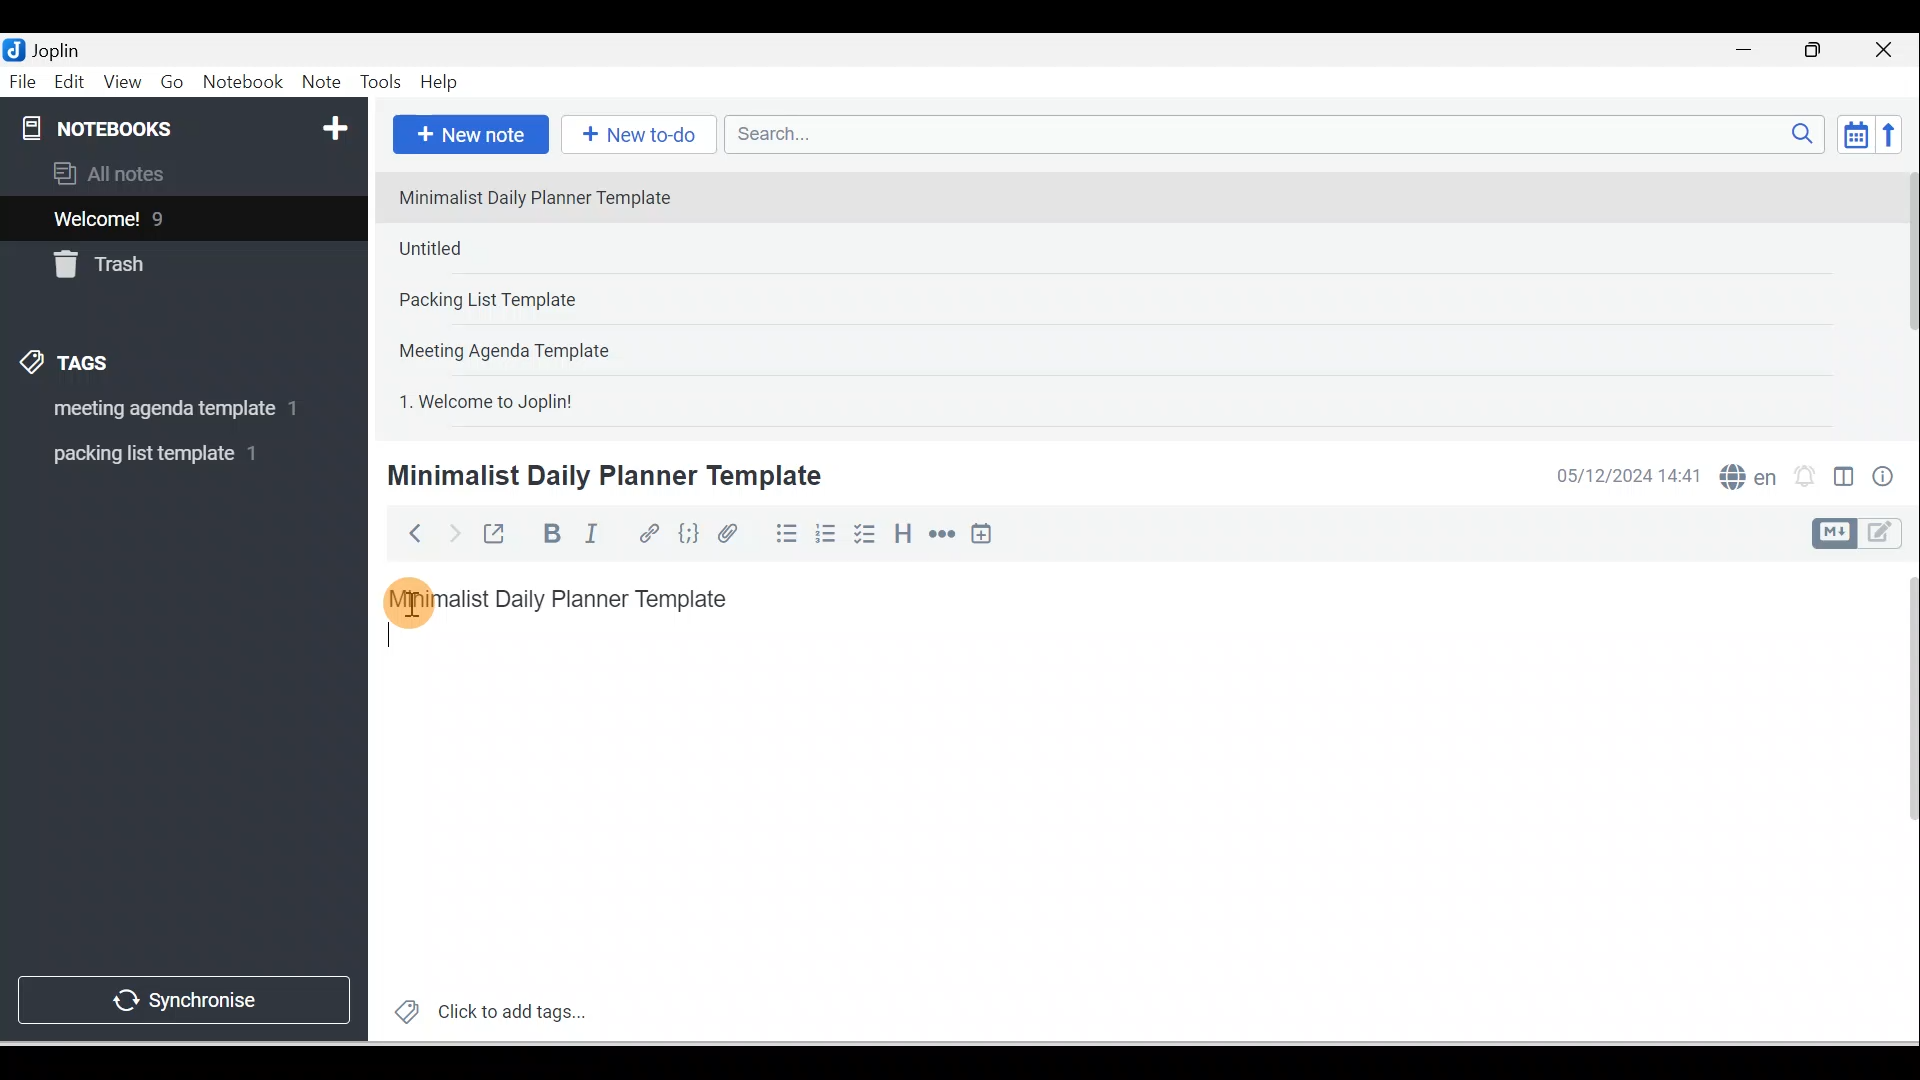 This screenshot has height=1080, width=1920. Describe the element at coordinates (902, 532) in the screenshot. I see `Heading` at that location.